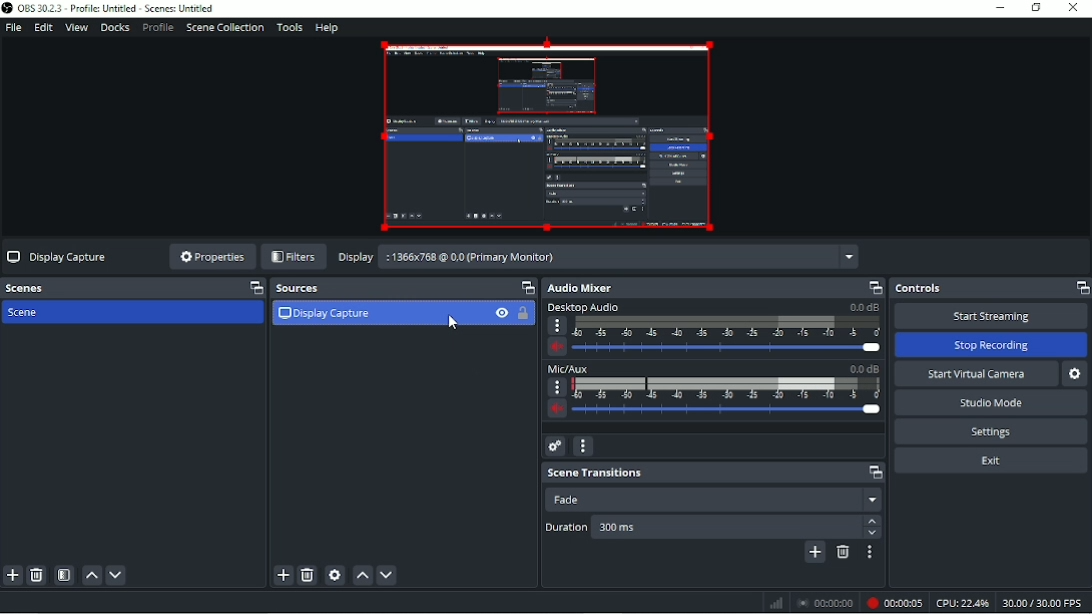  Describe the element at coordinates (722, 527) in the screenshot. I see `300ms` at that location.